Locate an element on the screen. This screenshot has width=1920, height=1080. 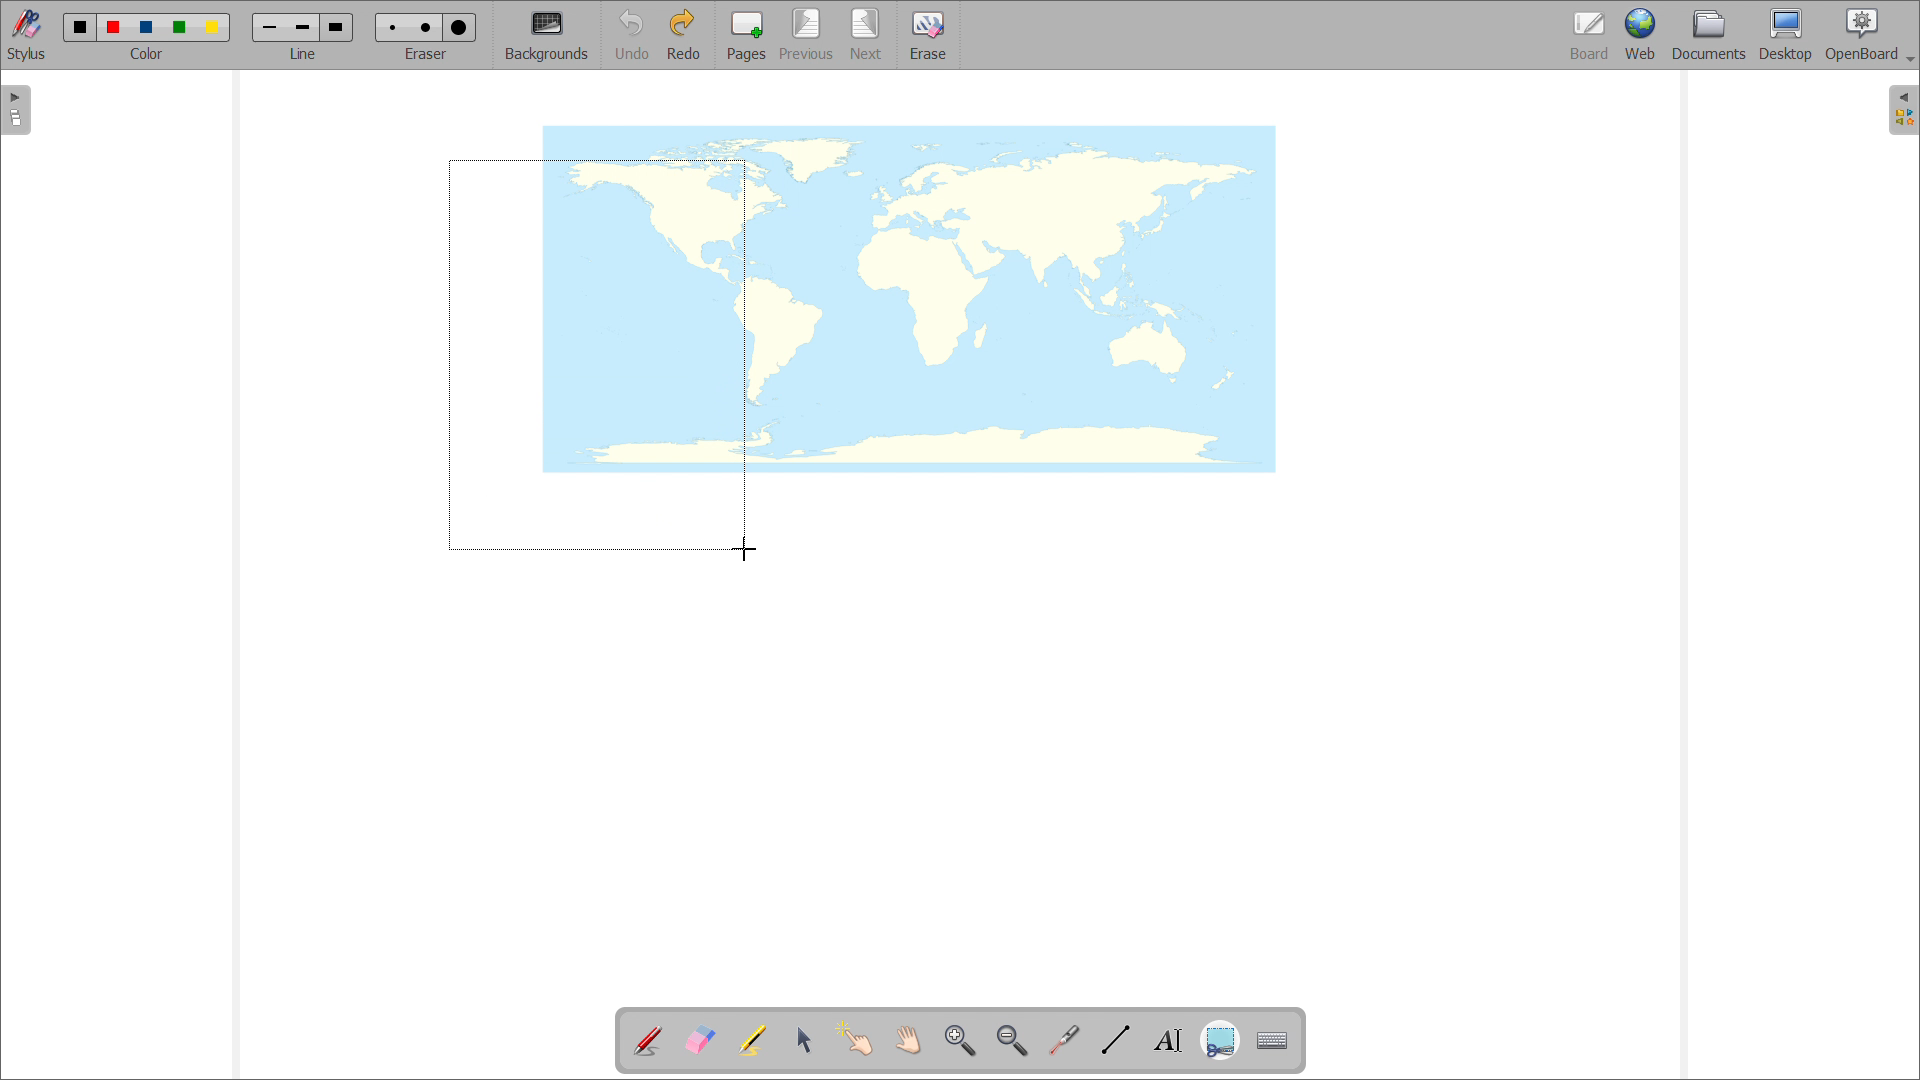
erase annotations is located at coordinates (699, 1039).